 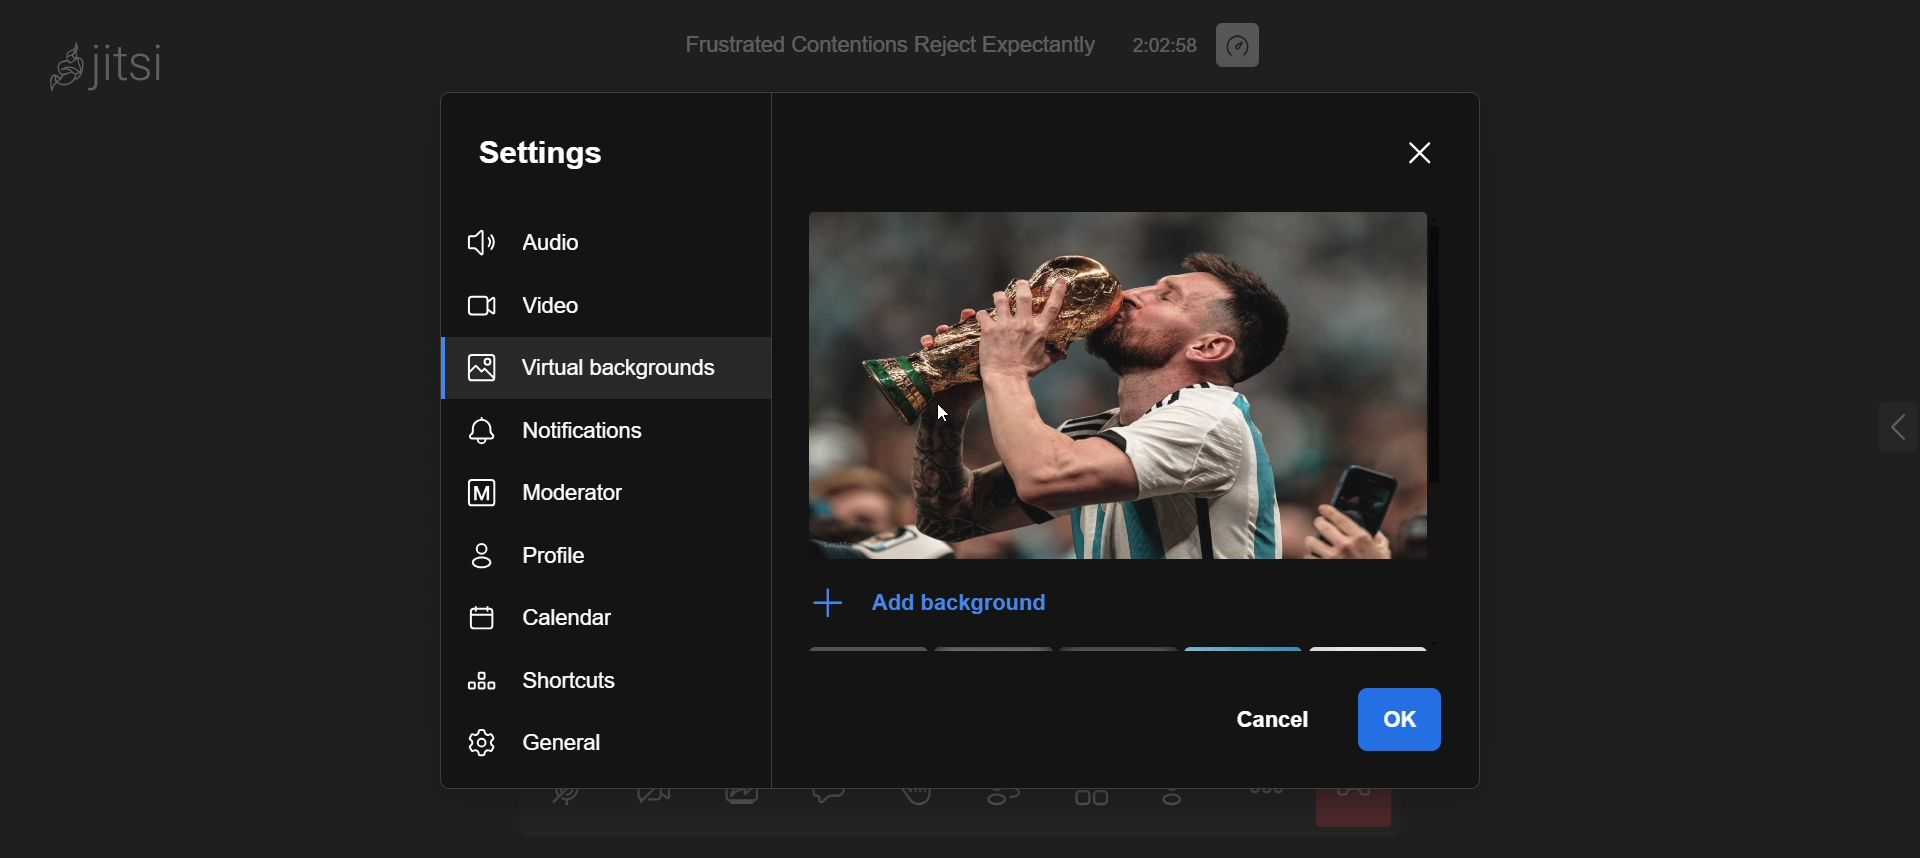 What do you see at coordinates (1411, 156) in the screenshot?
I see `close` at bounding box center [1411, 156].